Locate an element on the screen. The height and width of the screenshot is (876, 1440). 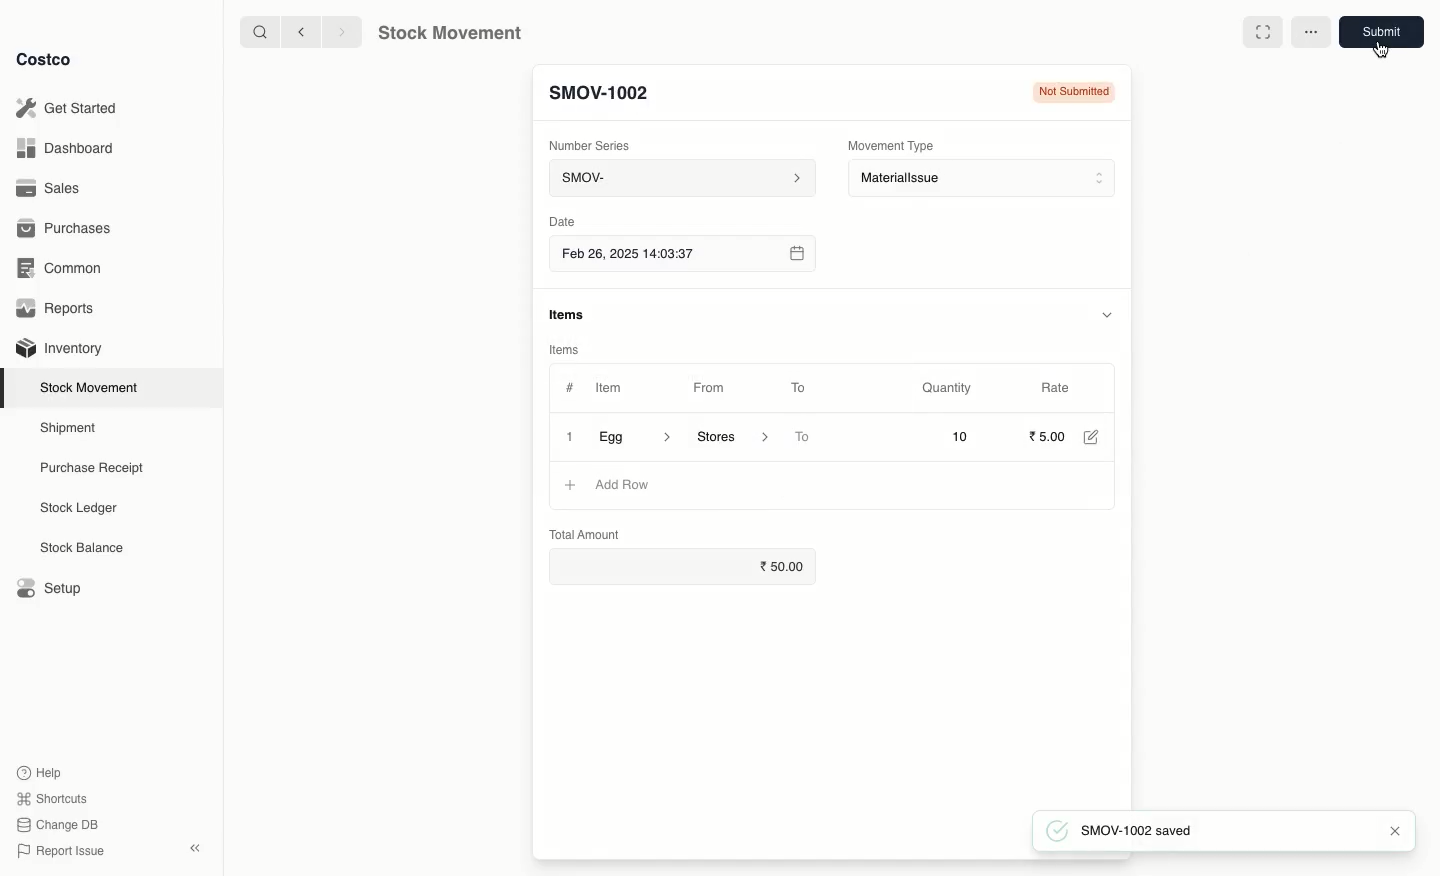
Stock Movement is located at coordinates (93, 387).